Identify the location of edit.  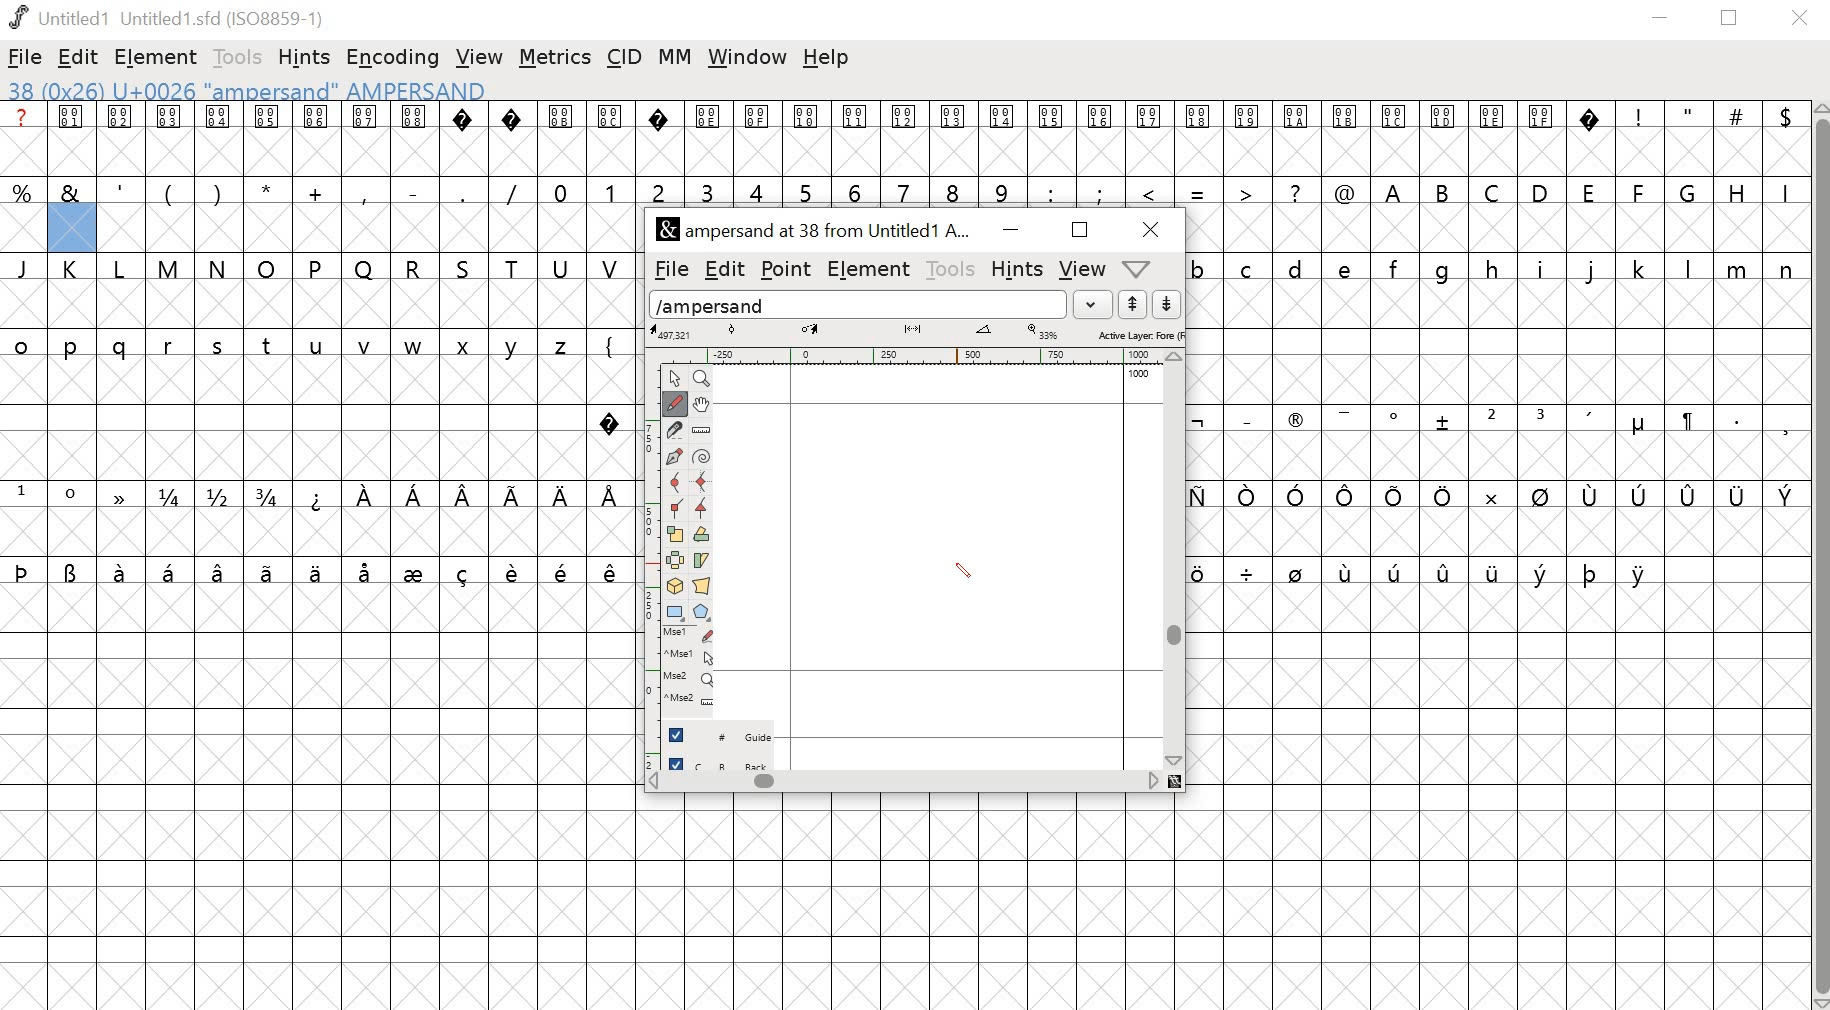
(79, 59).